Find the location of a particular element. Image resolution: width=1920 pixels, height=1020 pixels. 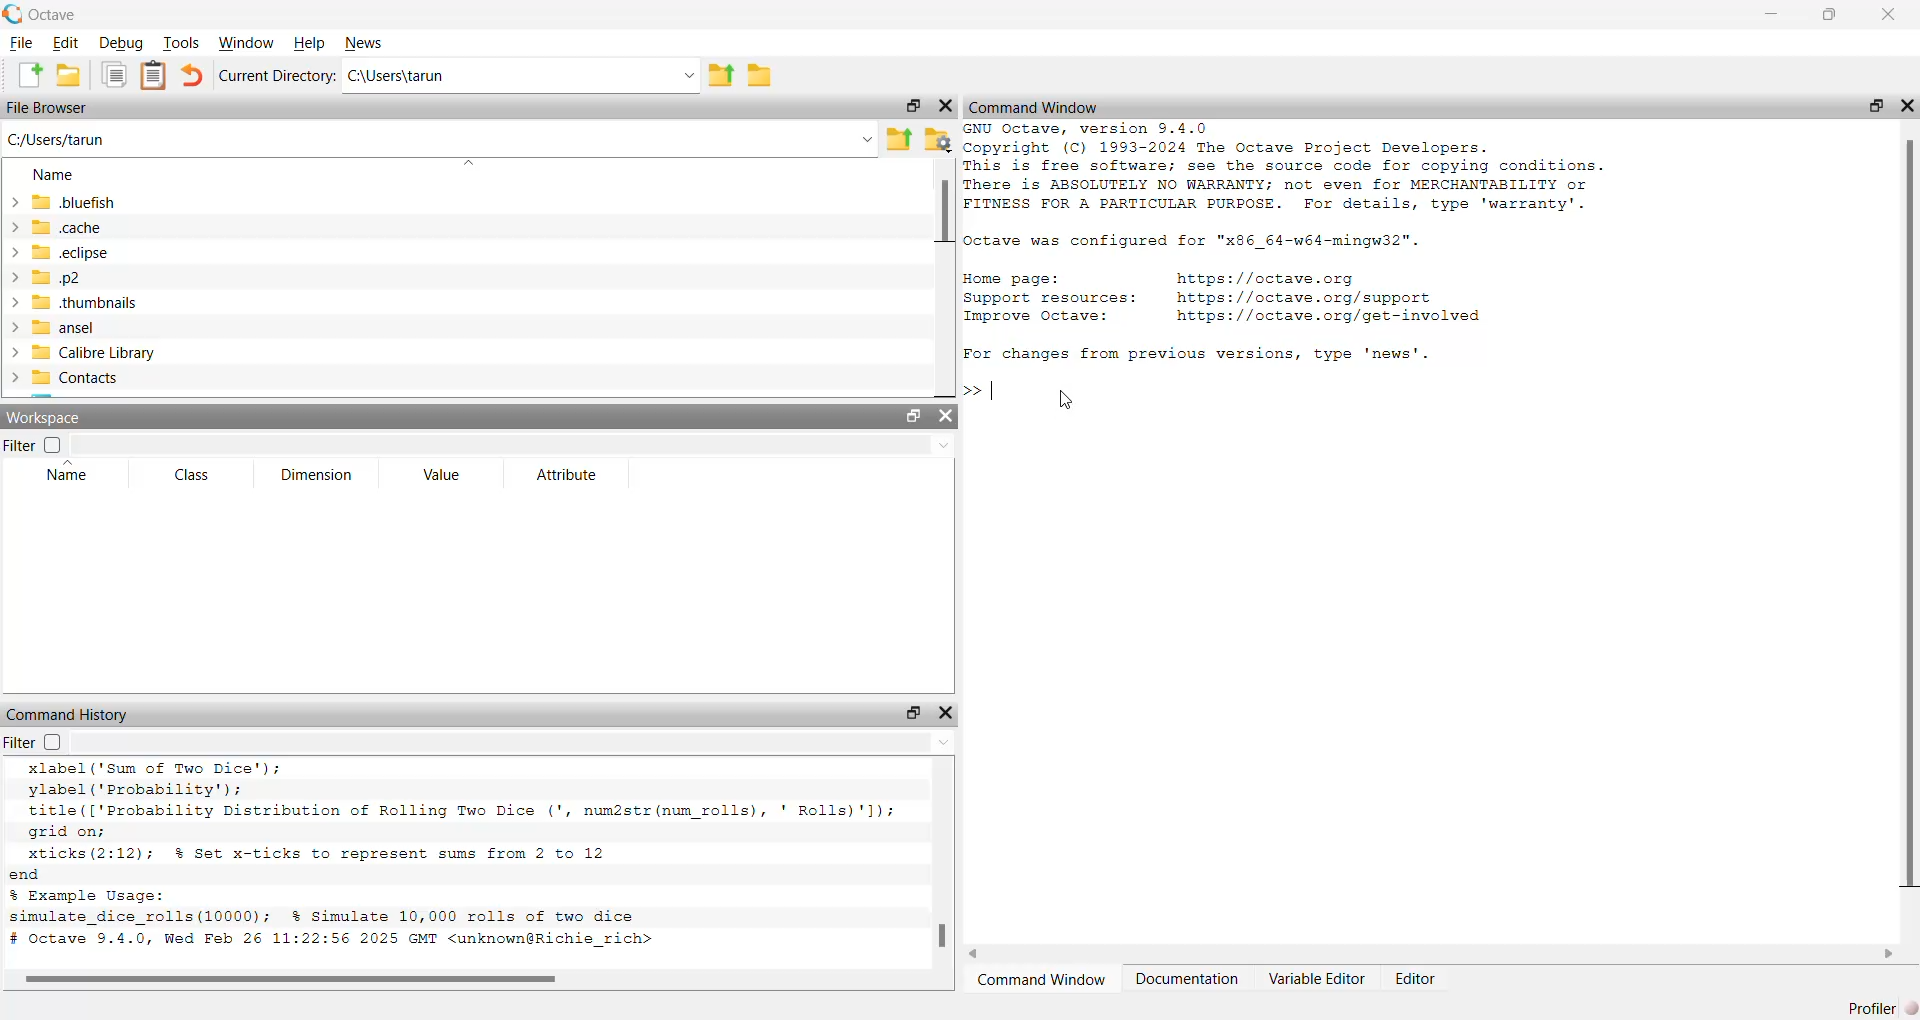

Scrollbar is located at coordinates (941, 938).